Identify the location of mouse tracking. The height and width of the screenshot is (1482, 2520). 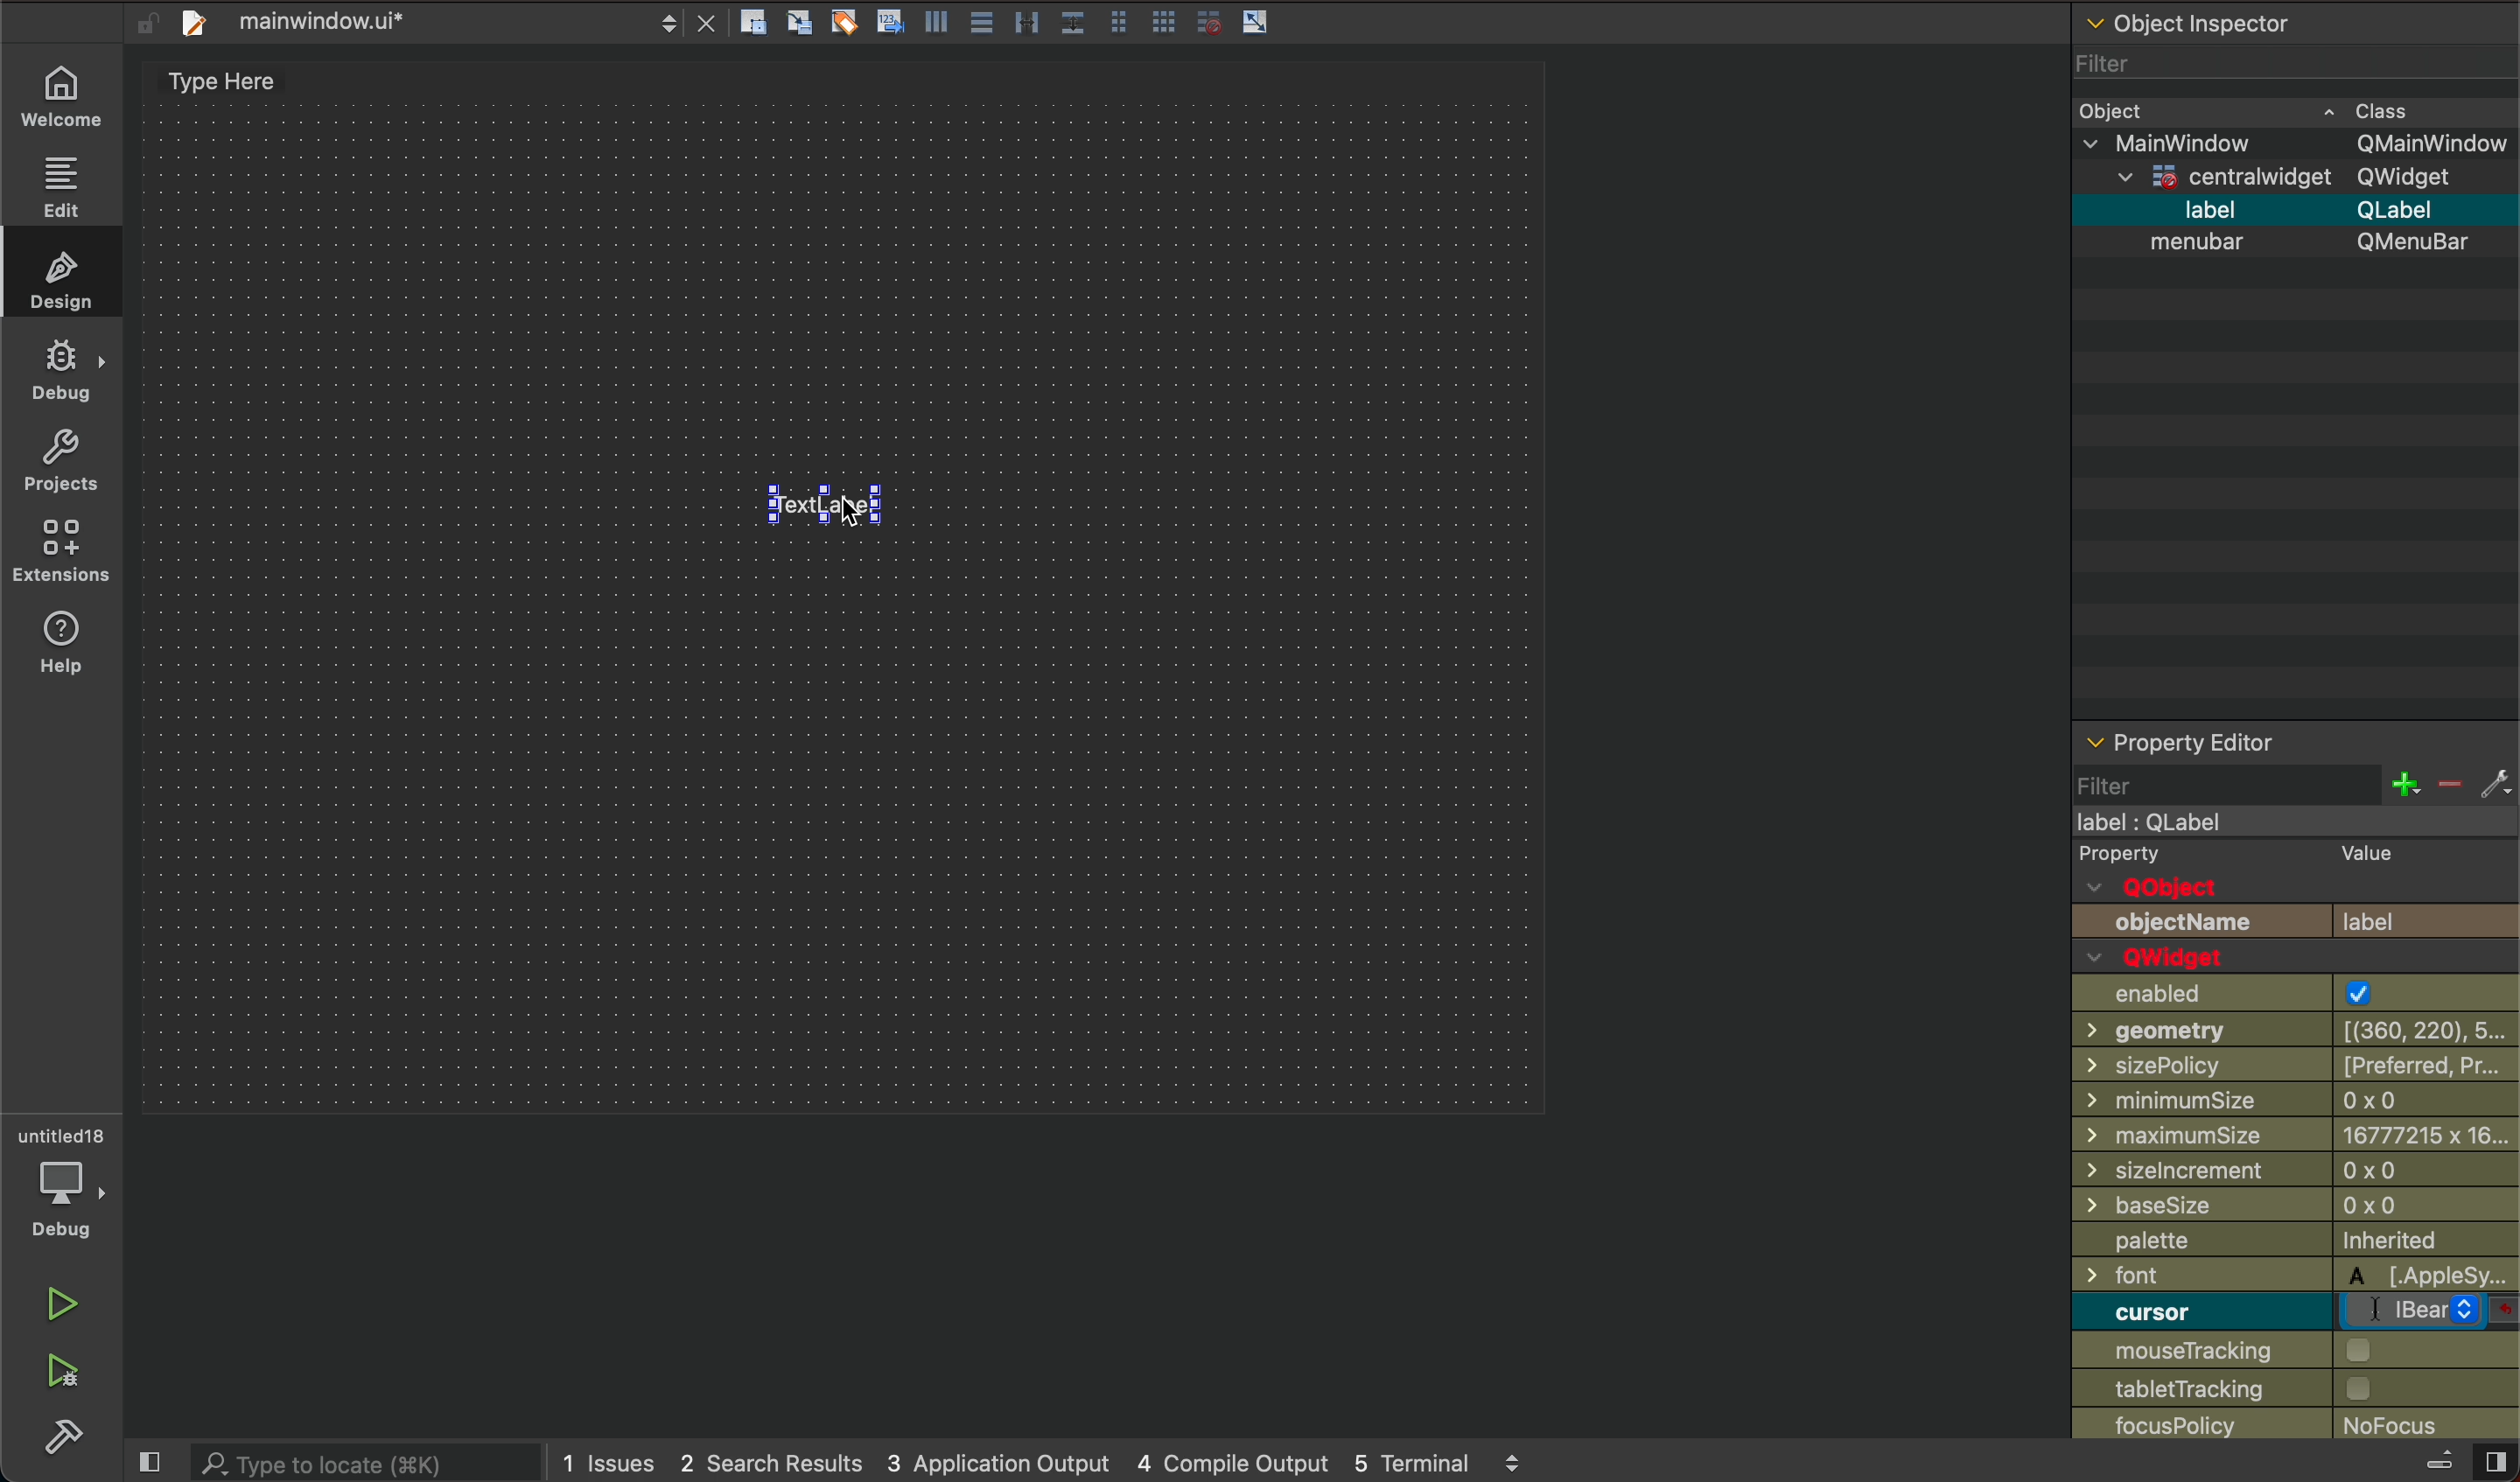
(2194, 1352).